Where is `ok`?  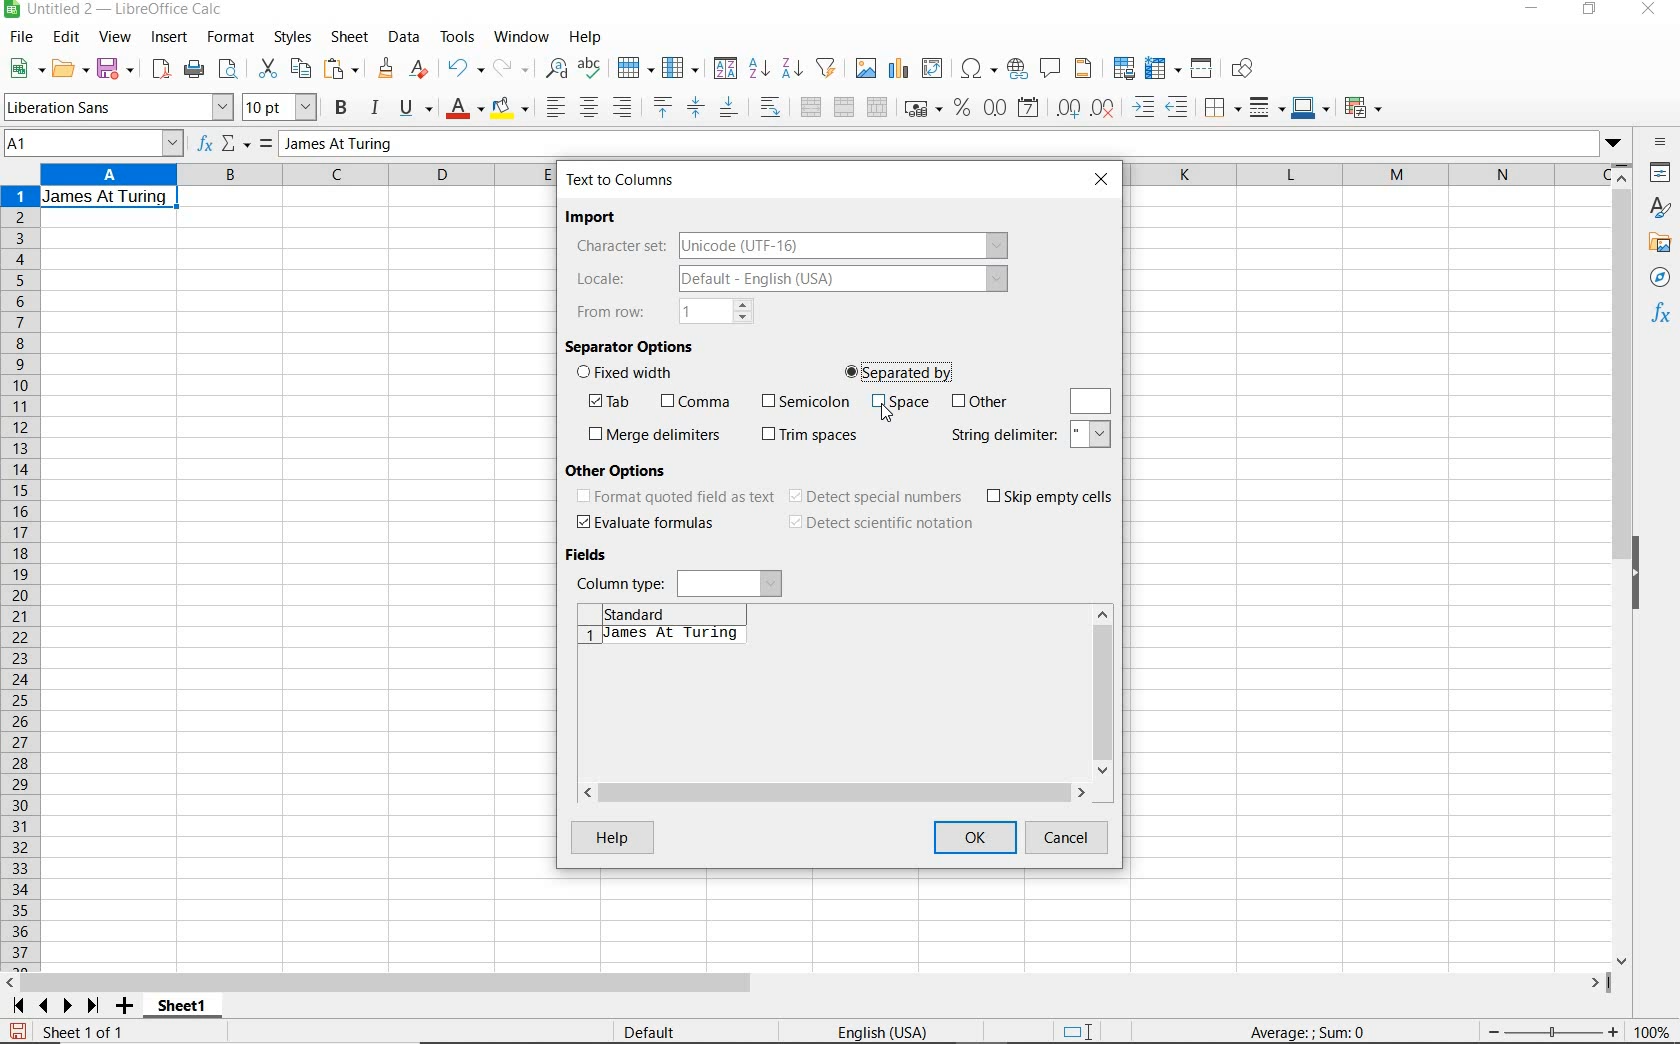 ok is located at coordinates (975, 840).